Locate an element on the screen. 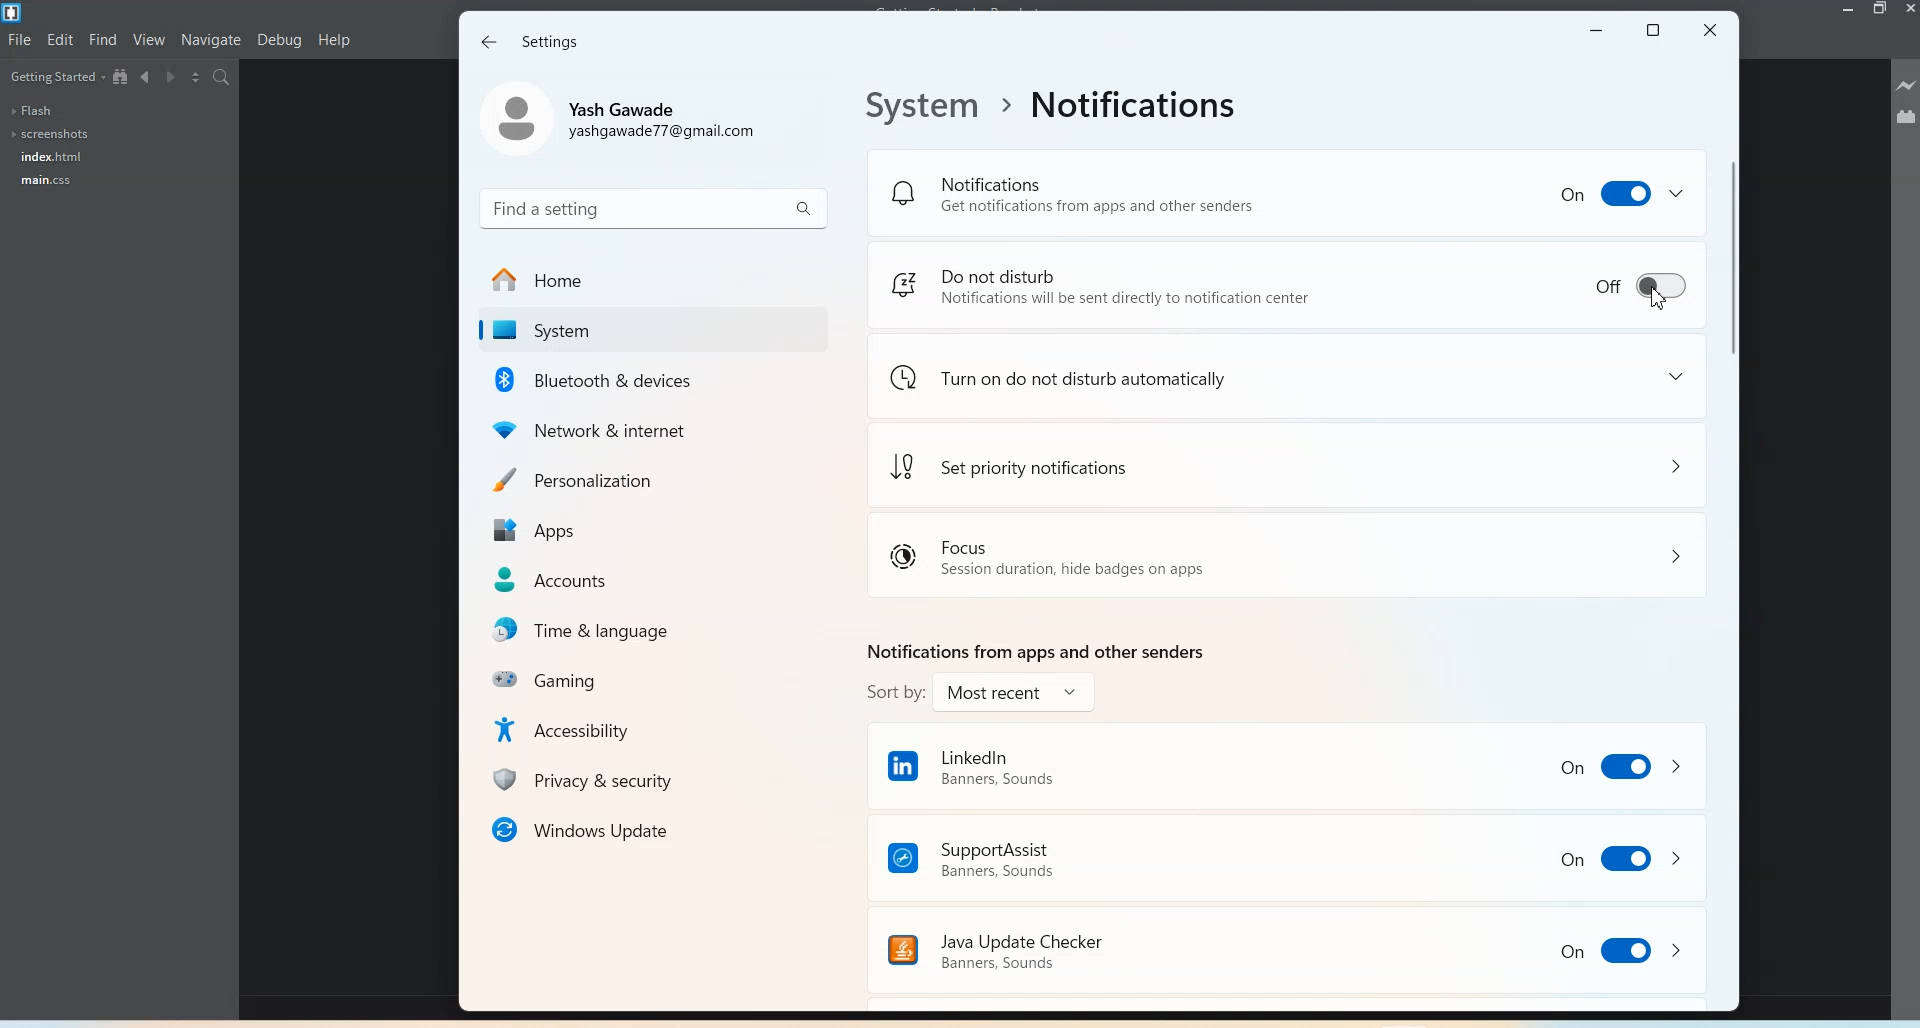 Image resolution: width=1920 pixels, height=1028 pixels. Bluetooth & devices is located at coordinates (644, 380).